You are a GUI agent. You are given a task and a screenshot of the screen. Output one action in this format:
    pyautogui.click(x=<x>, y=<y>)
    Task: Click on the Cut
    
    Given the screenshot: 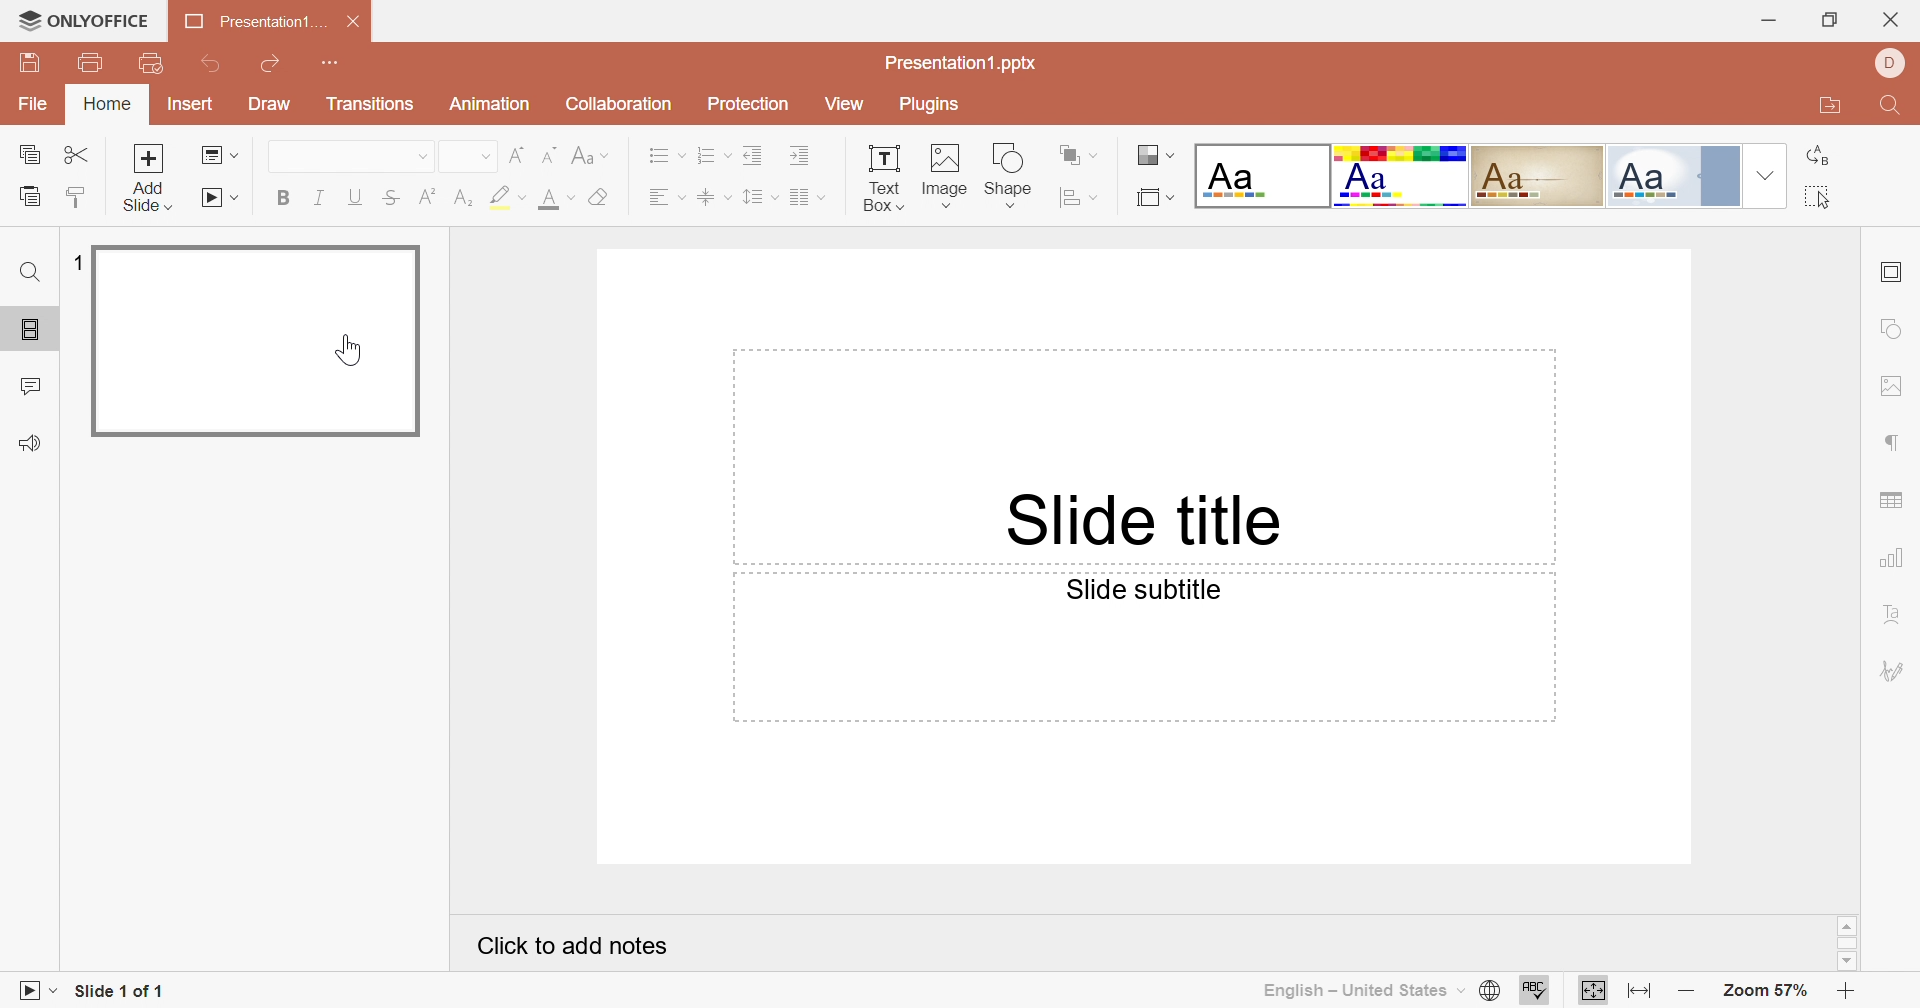 What is the action you would take?
    pyautogui.click(x=81, y=151)
    